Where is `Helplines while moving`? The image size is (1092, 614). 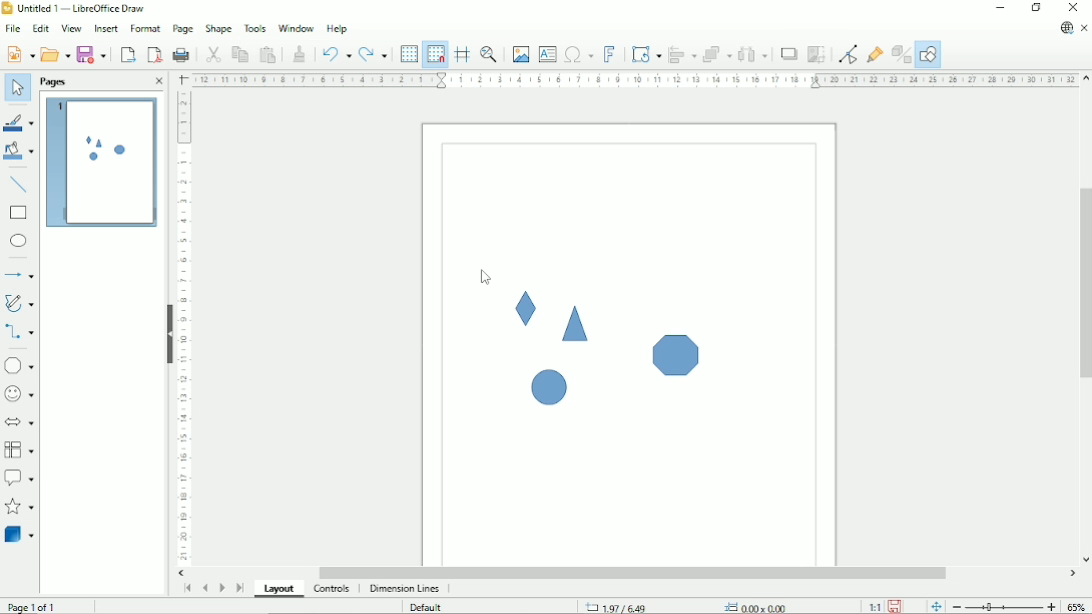
Helplines while moving is located at coordinates (462, 53).